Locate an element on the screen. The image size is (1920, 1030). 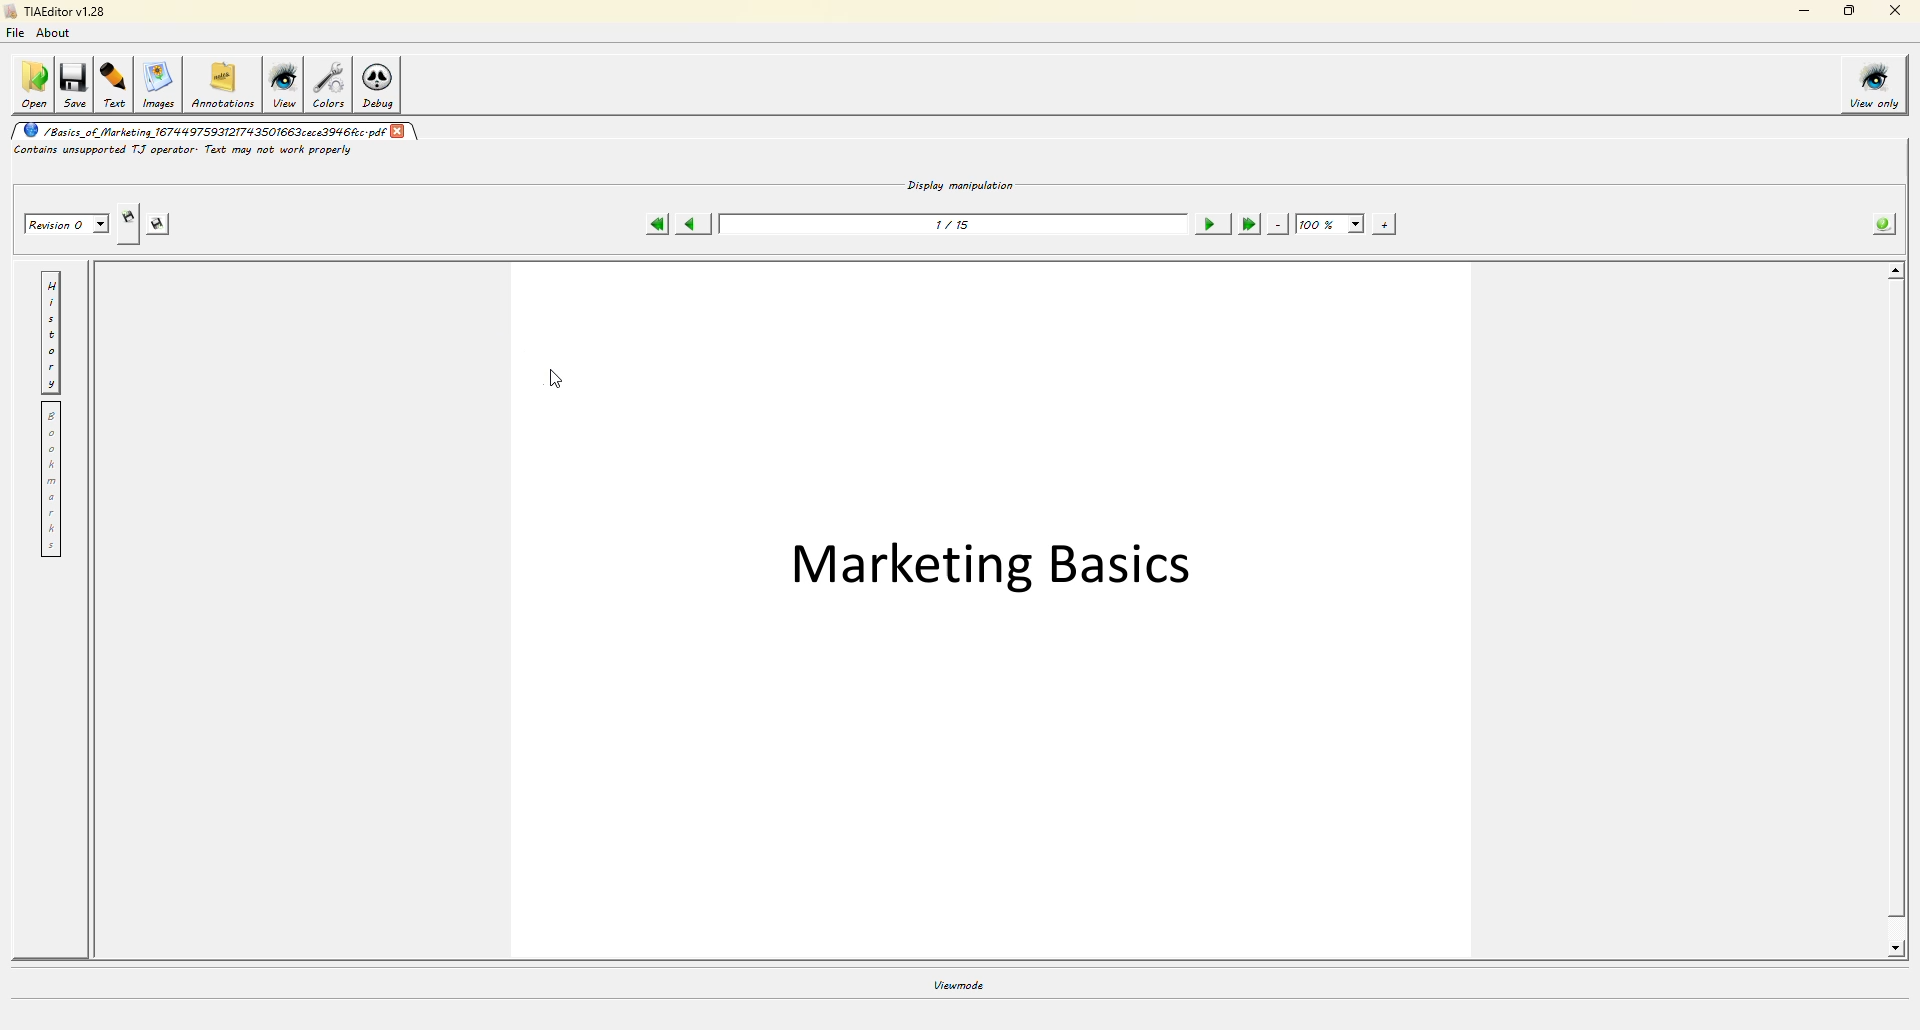
save is located at coordinates (75, 85).